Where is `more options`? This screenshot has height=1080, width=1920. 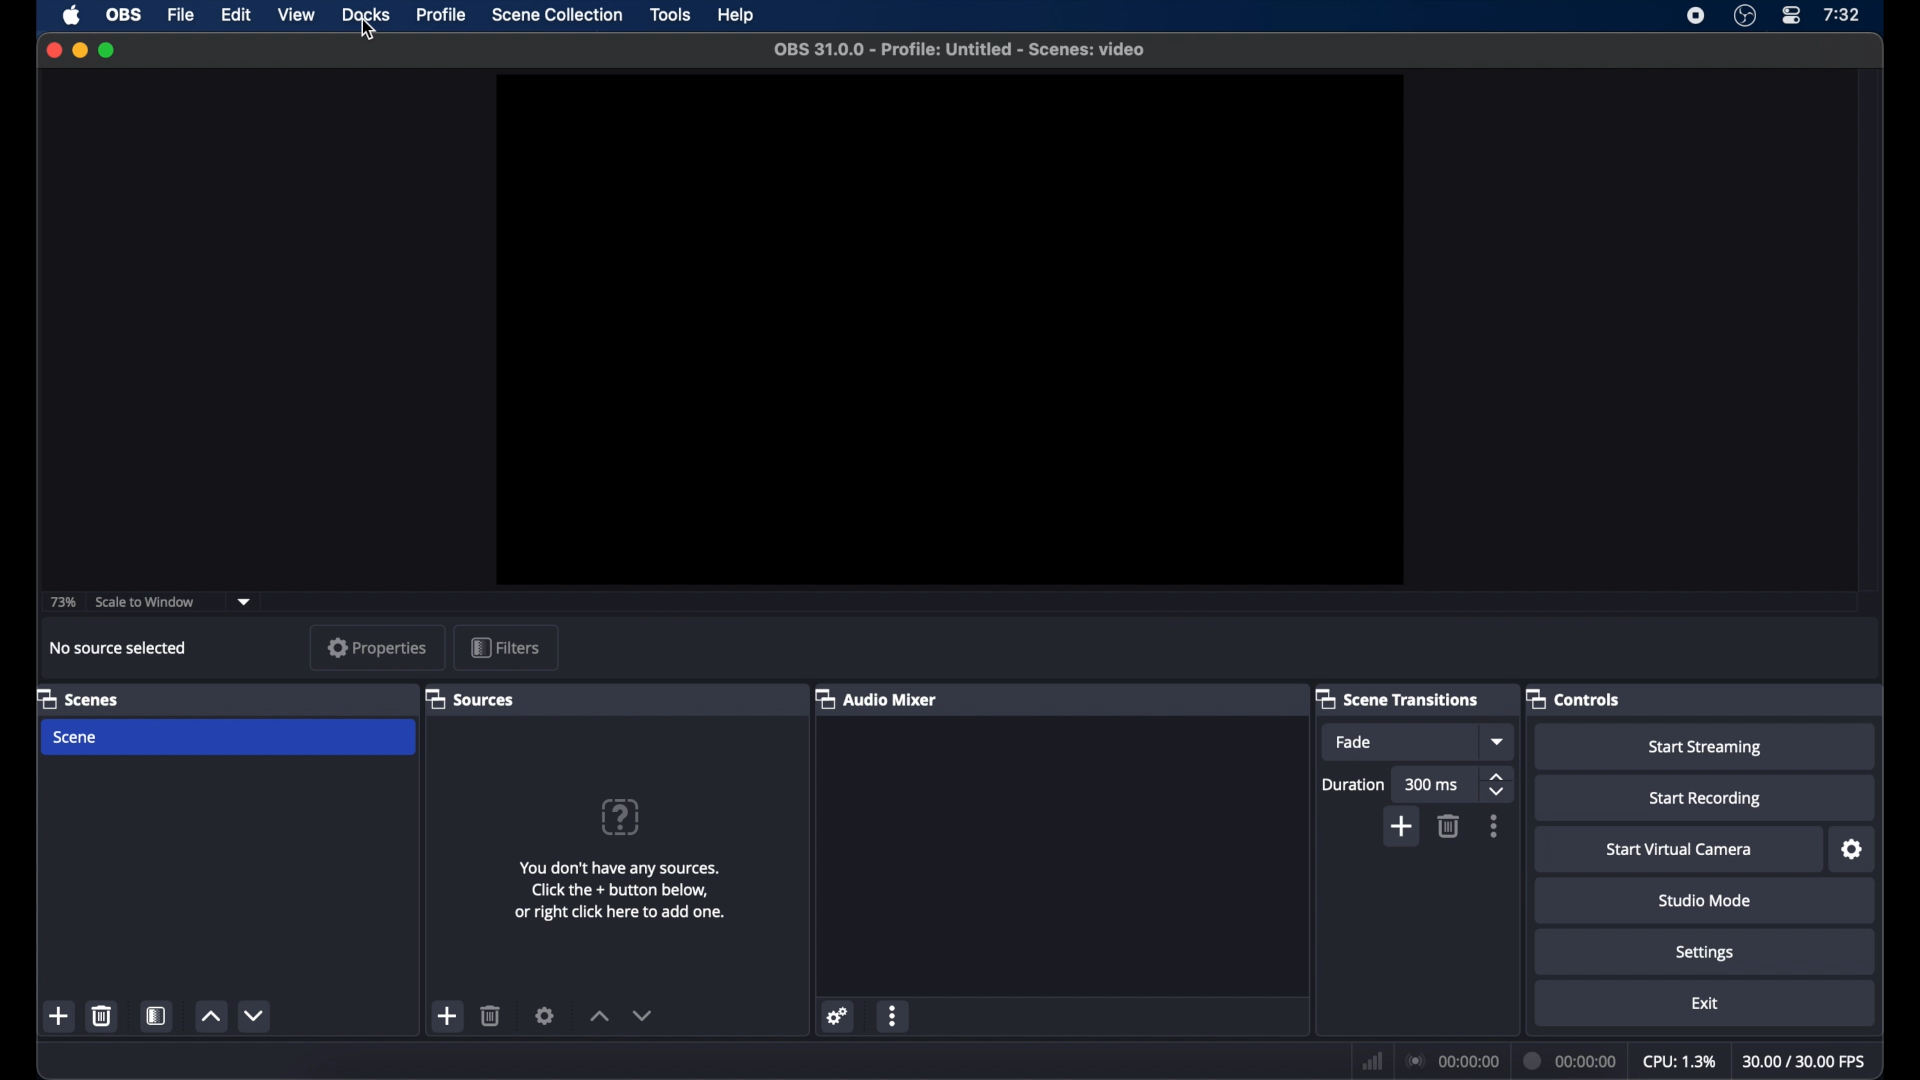
more options is located at coordinates (1494, 826).